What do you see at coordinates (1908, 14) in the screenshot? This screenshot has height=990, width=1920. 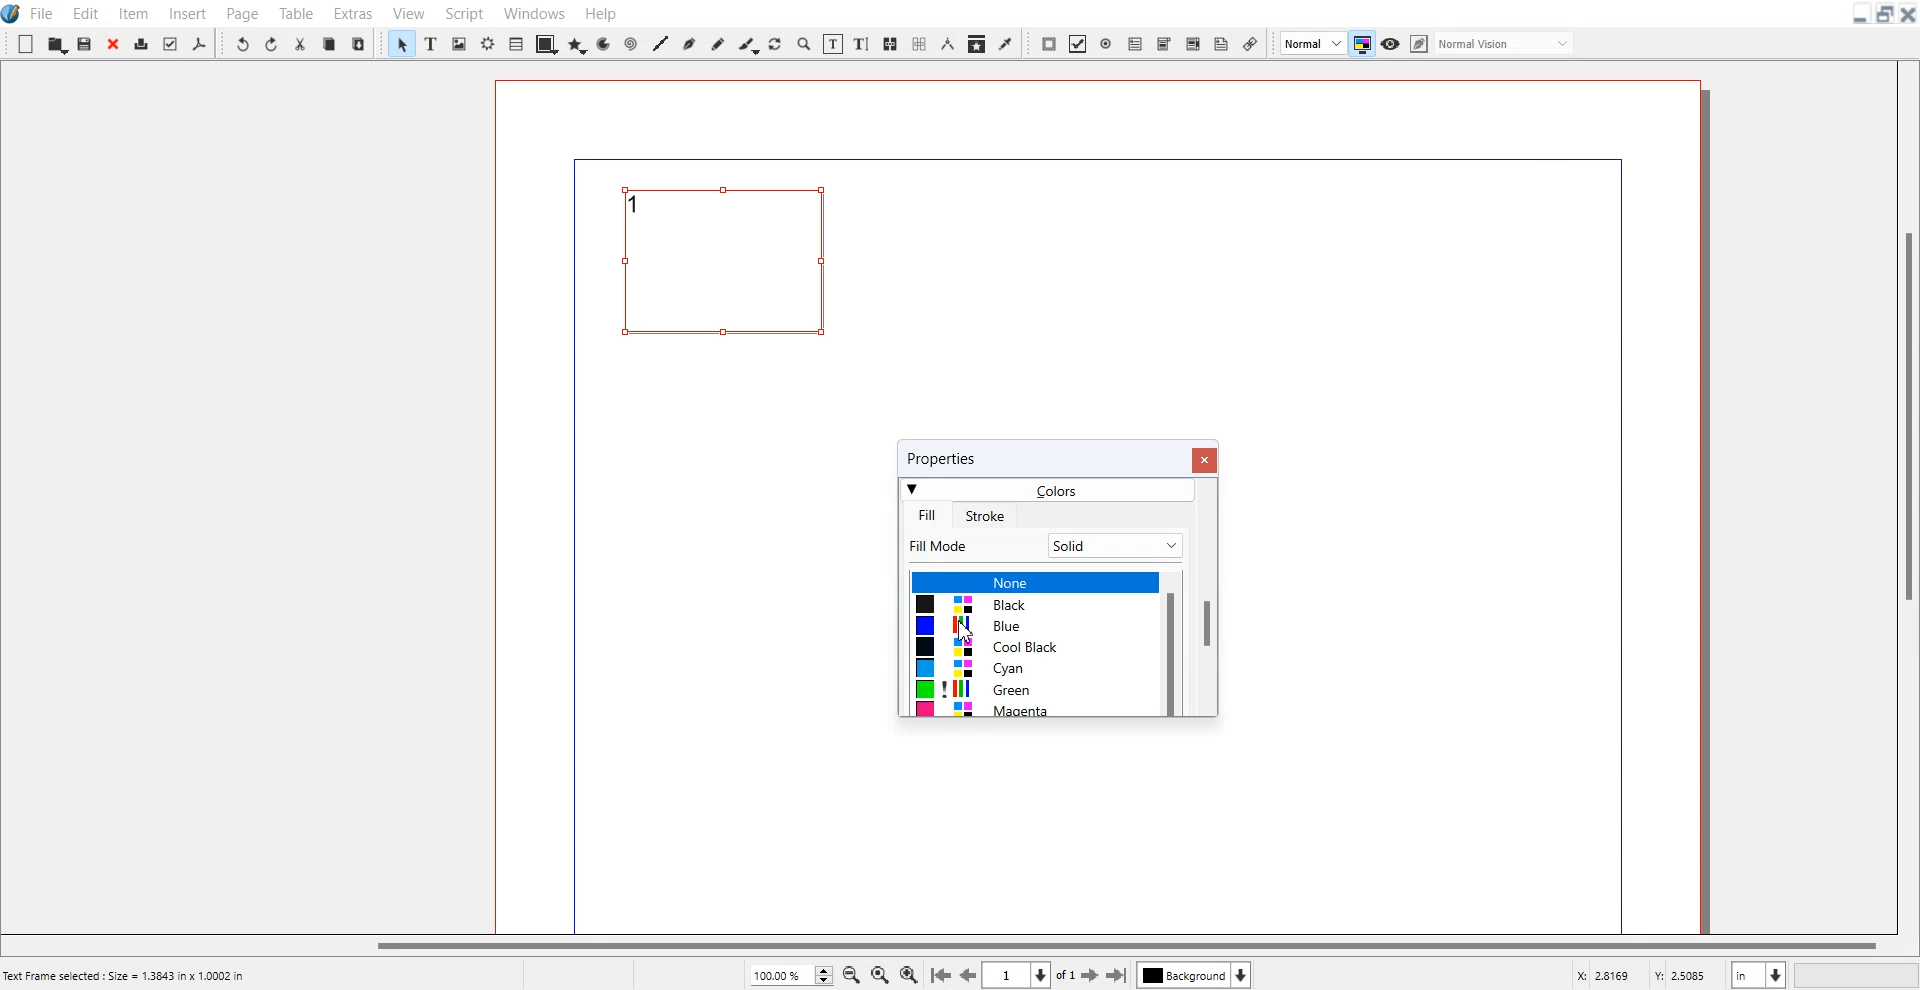 I see `Close` at bounding box center [1908, 14].